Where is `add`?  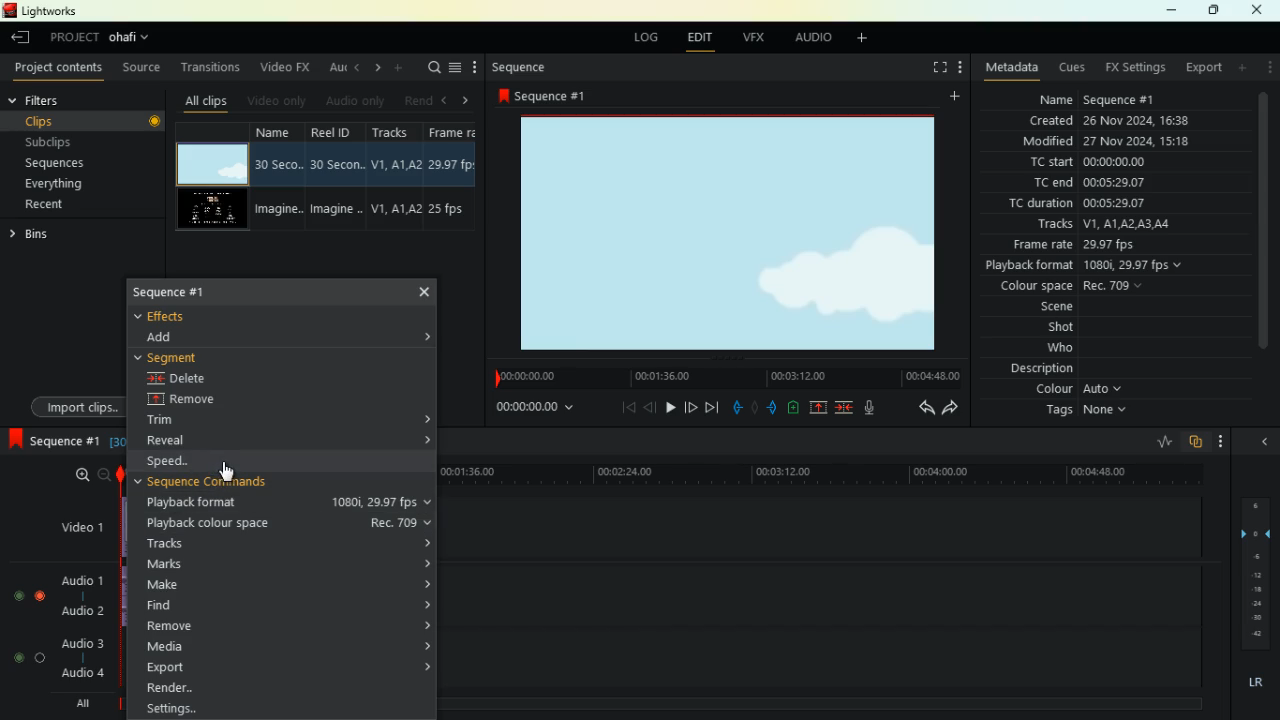
add is located at coordinates (399, 68).